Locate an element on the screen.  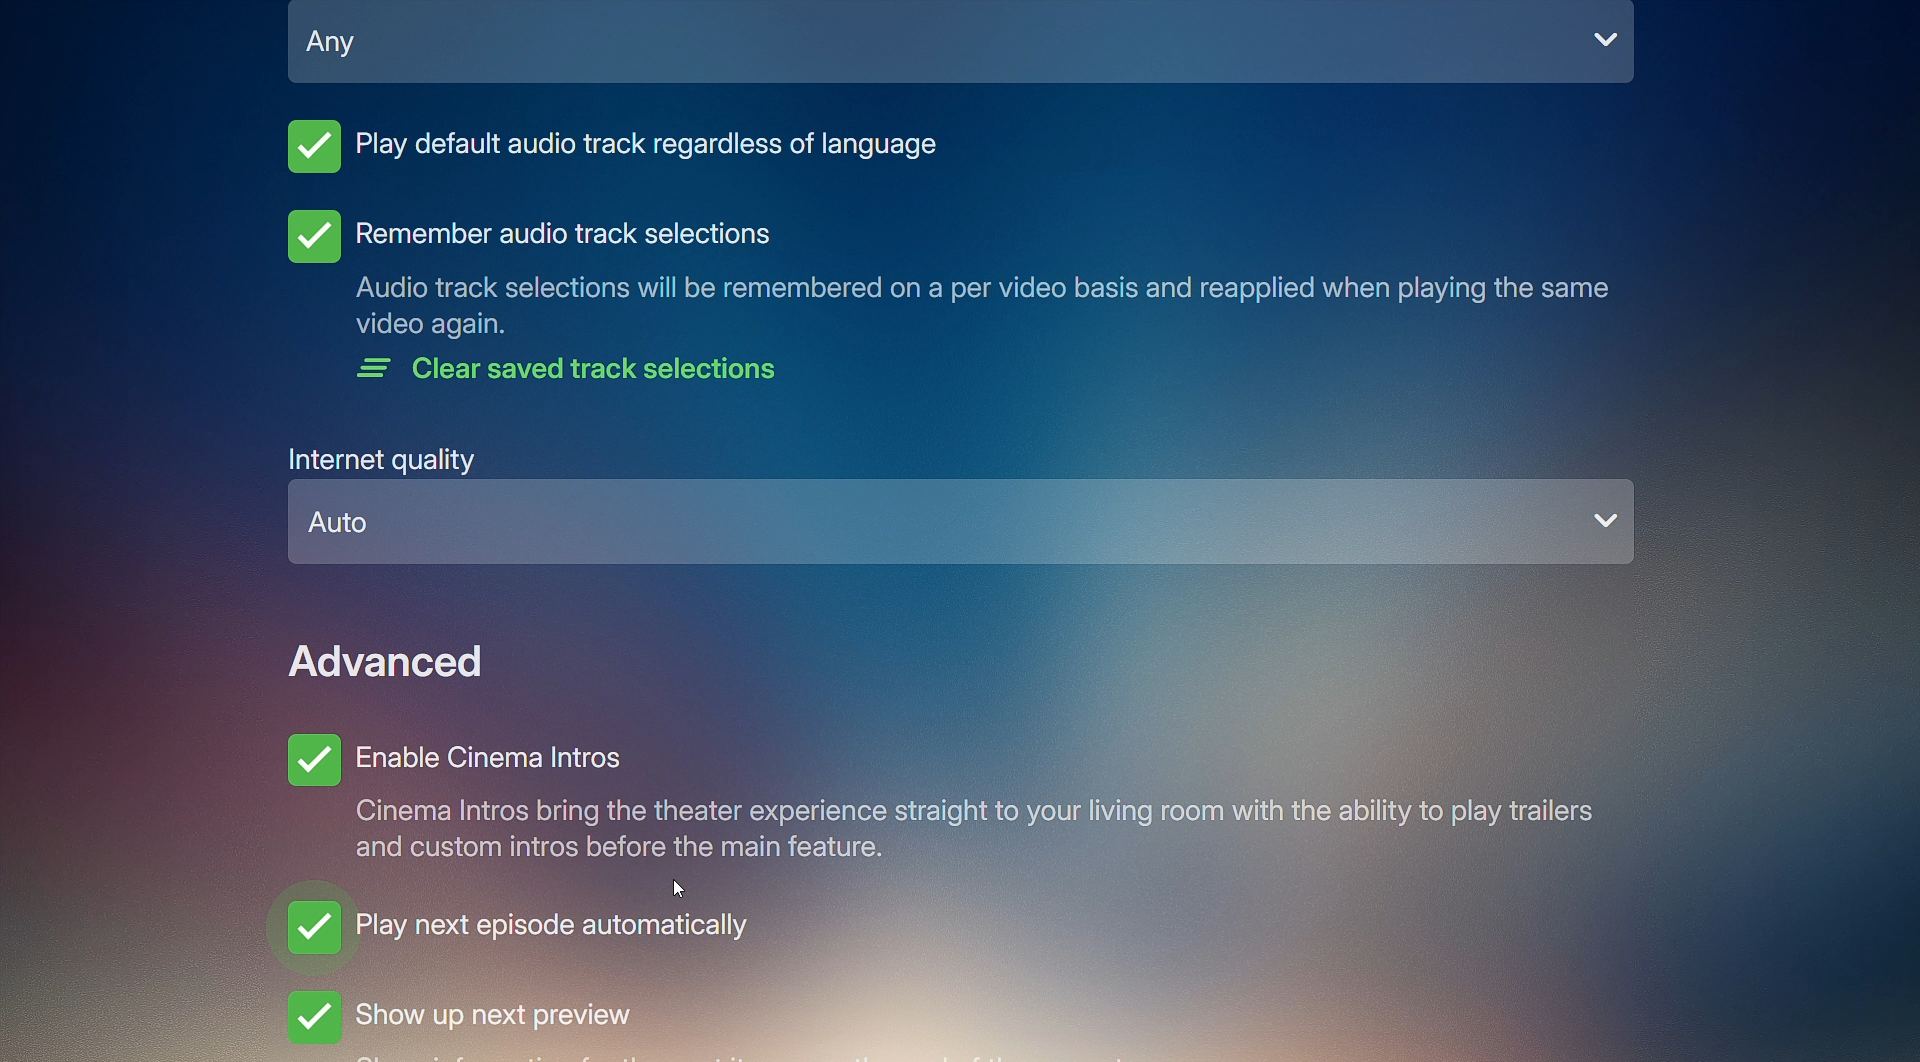
Caption is located at coordinates (980, 308).